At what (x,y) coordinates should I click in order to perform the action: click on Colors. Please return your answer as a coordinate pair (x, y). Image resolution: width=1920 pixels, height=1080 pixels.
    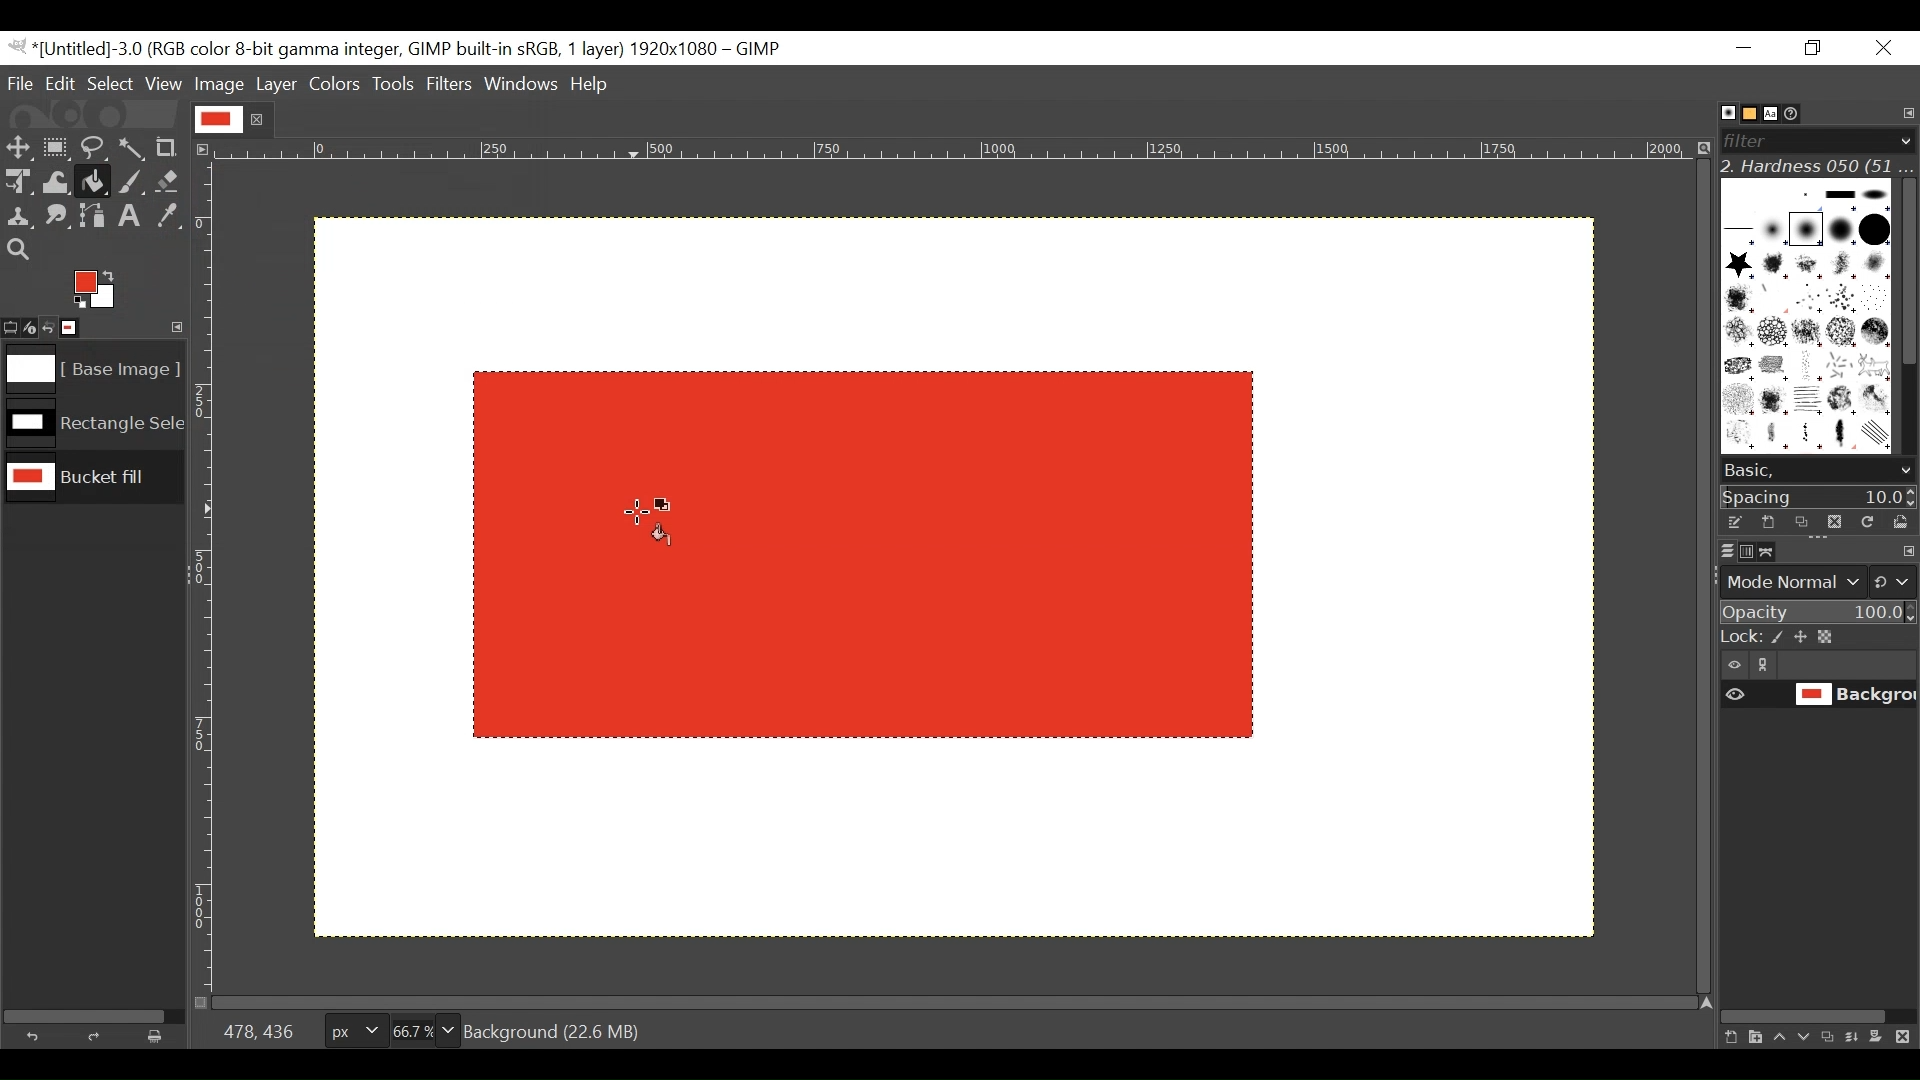
    Looking at the image, I should click on (335, 84).